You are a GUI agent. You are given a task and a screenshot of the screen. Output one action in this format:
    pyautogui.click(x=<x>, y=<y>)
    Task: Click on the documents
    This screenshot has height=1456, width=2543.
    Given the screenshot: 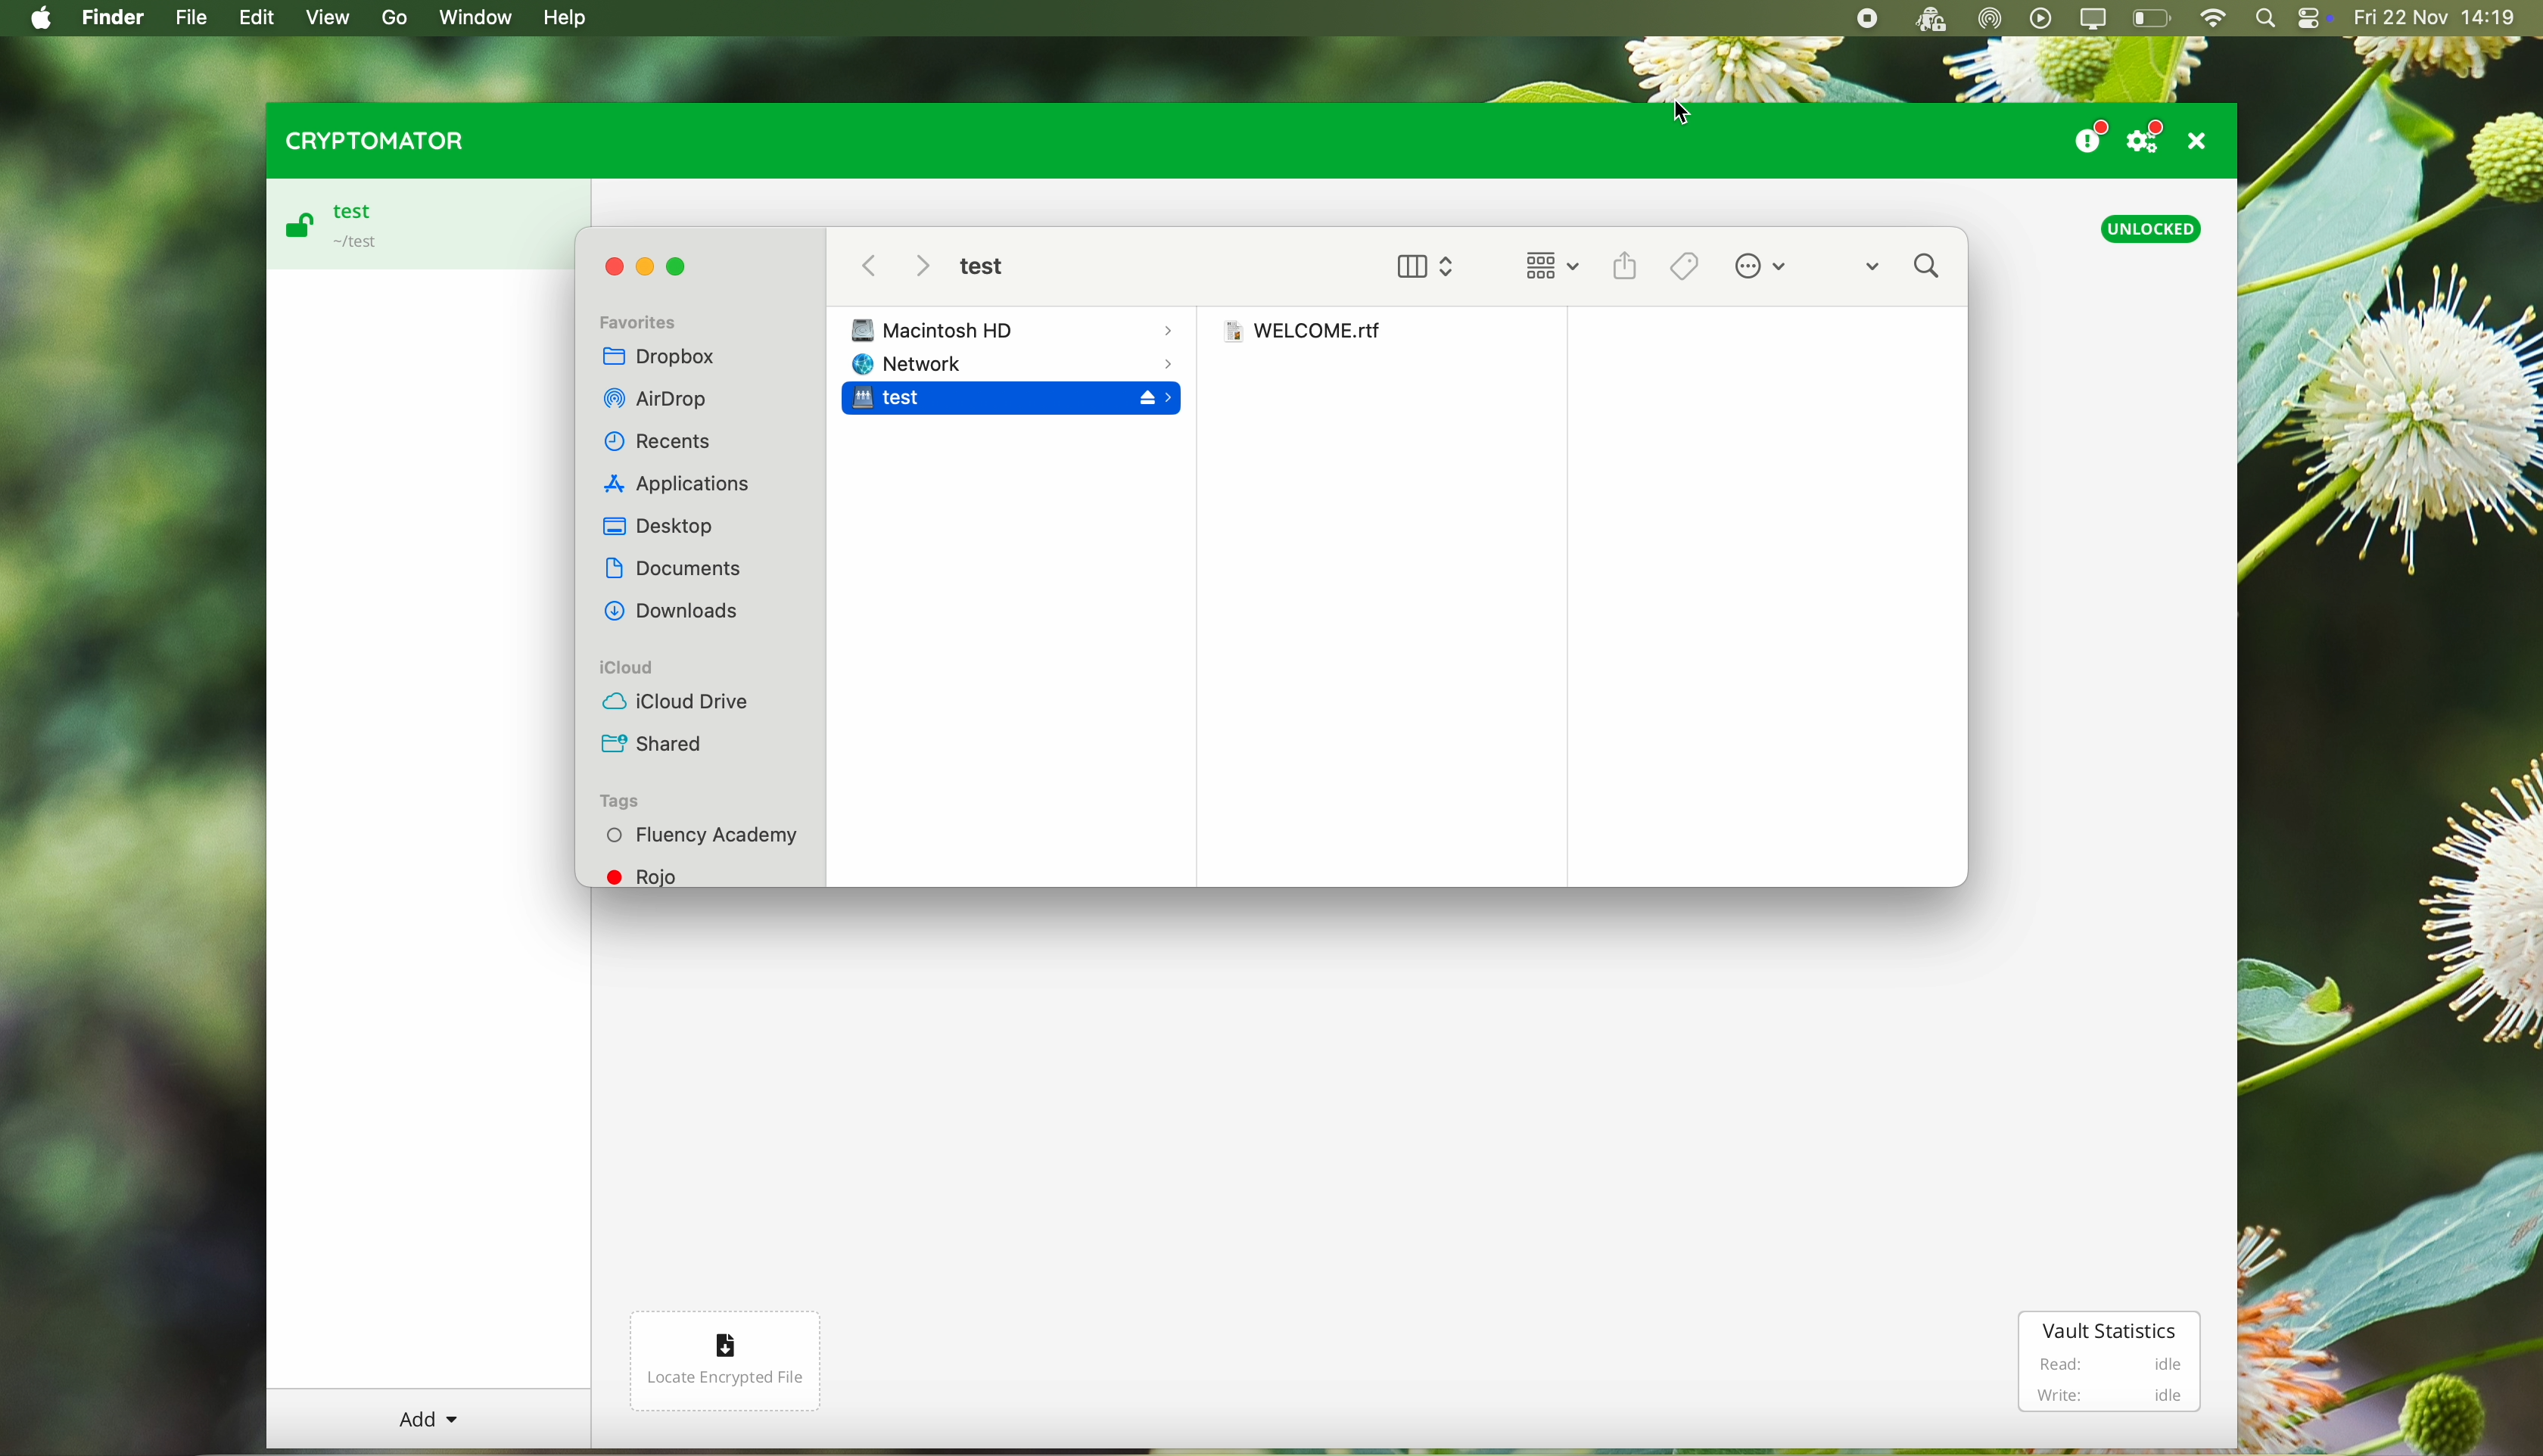 What is the action you would take?
    pyautogui.click(x=674, y=571)
    